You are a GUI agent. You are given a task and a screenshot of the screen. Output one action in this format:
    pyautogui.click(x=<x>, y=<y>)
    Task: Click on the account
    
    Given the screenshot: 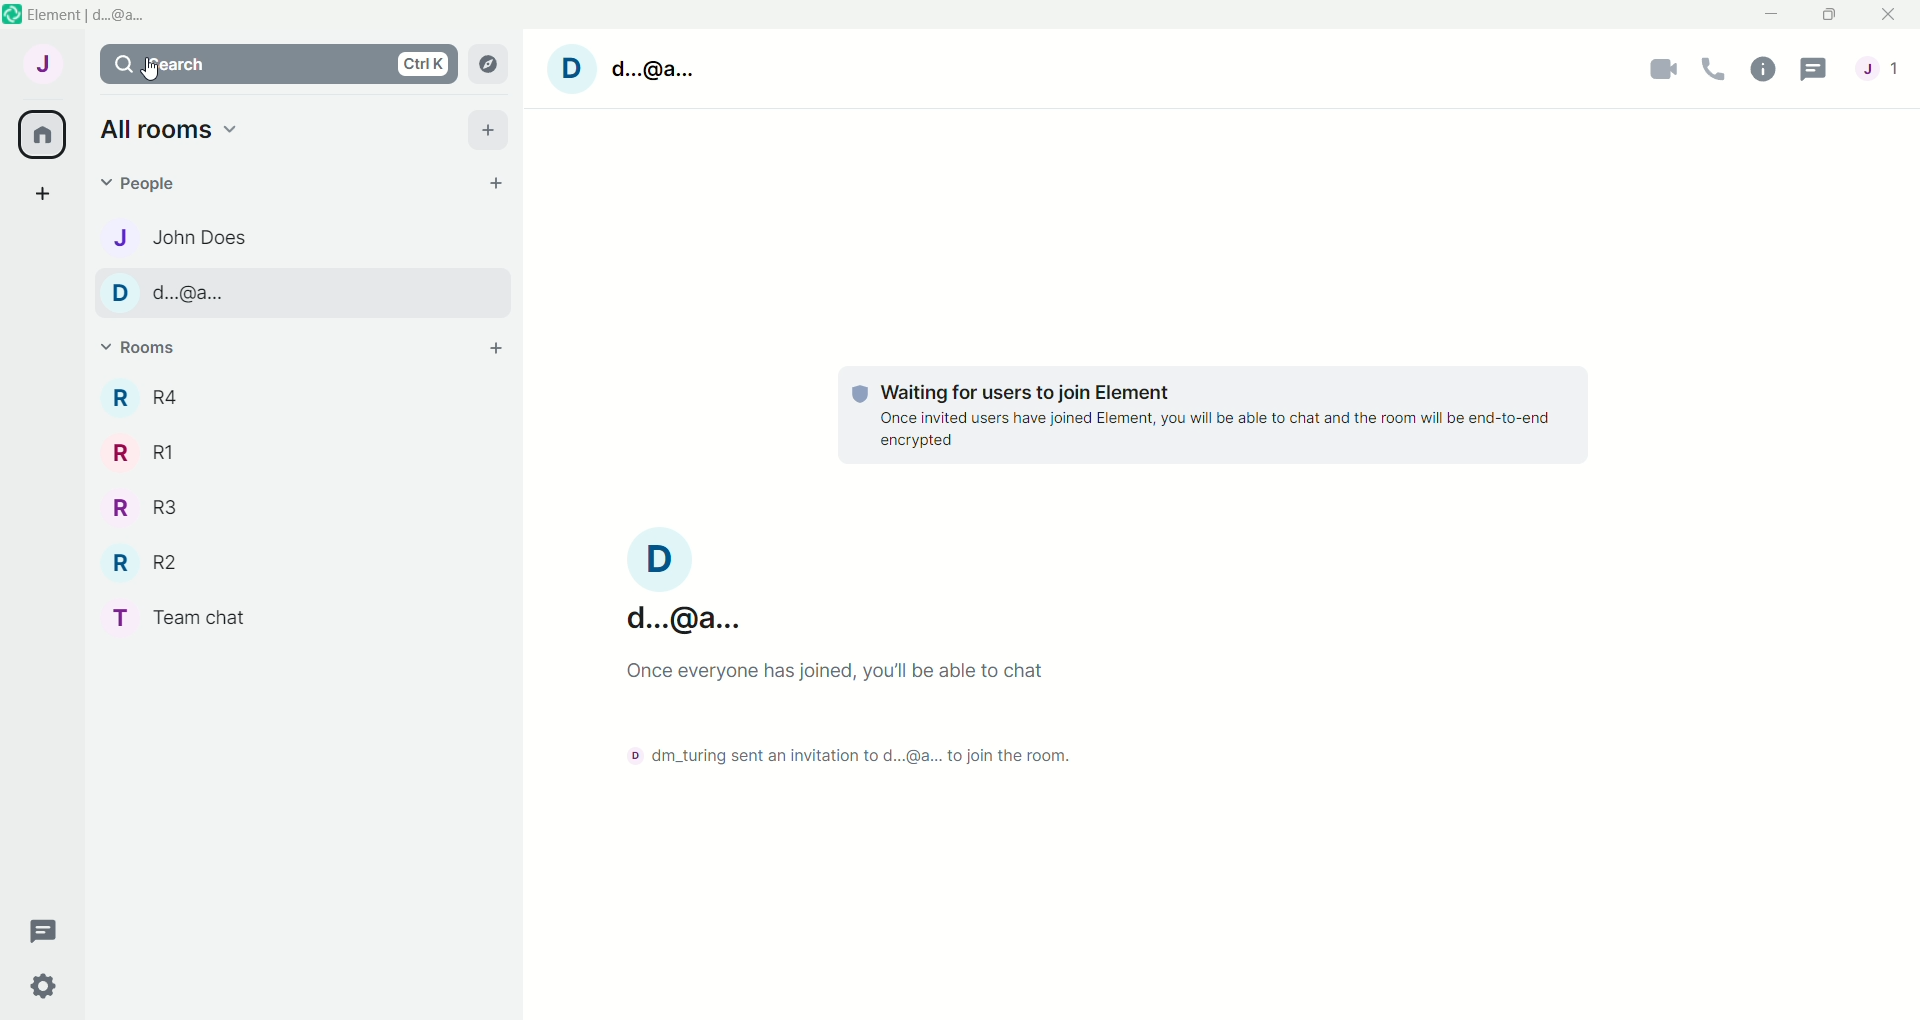 What is the action you would take?
    pyautogui.click(x=43, y=67)
    